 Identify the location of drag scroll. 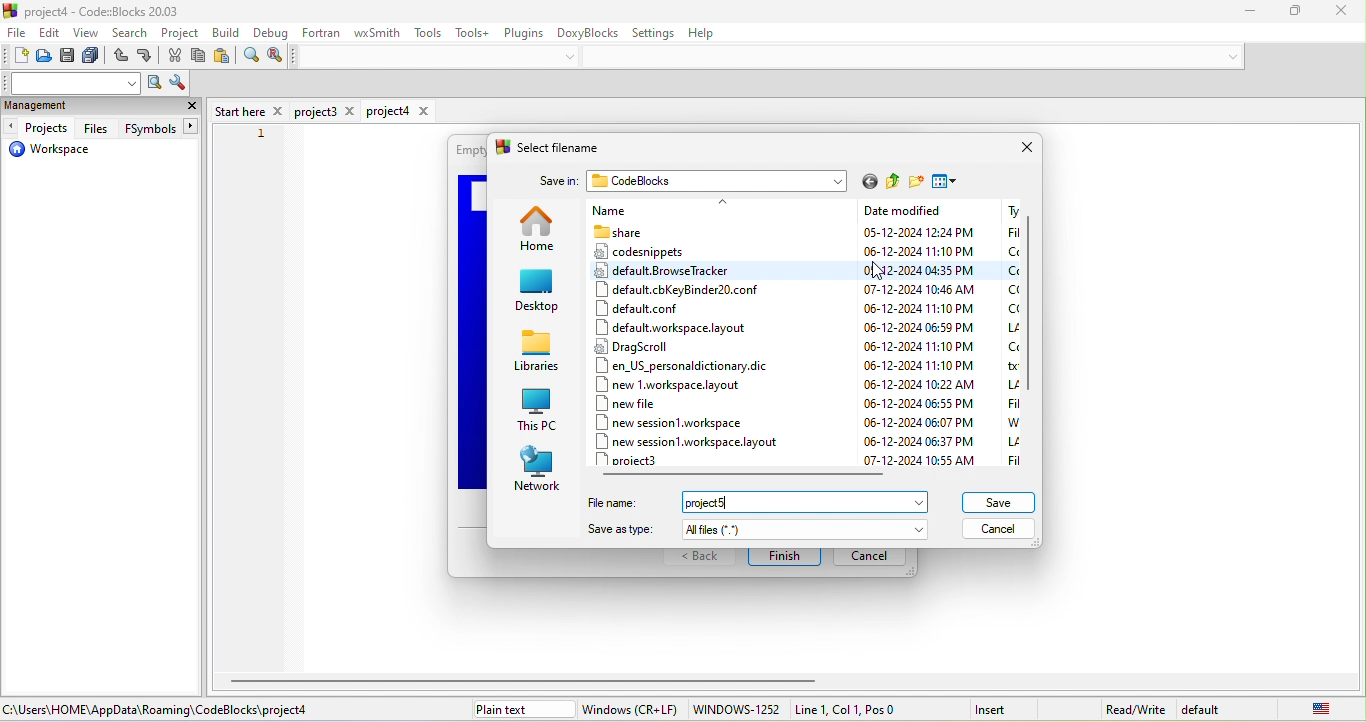
(689, 346).